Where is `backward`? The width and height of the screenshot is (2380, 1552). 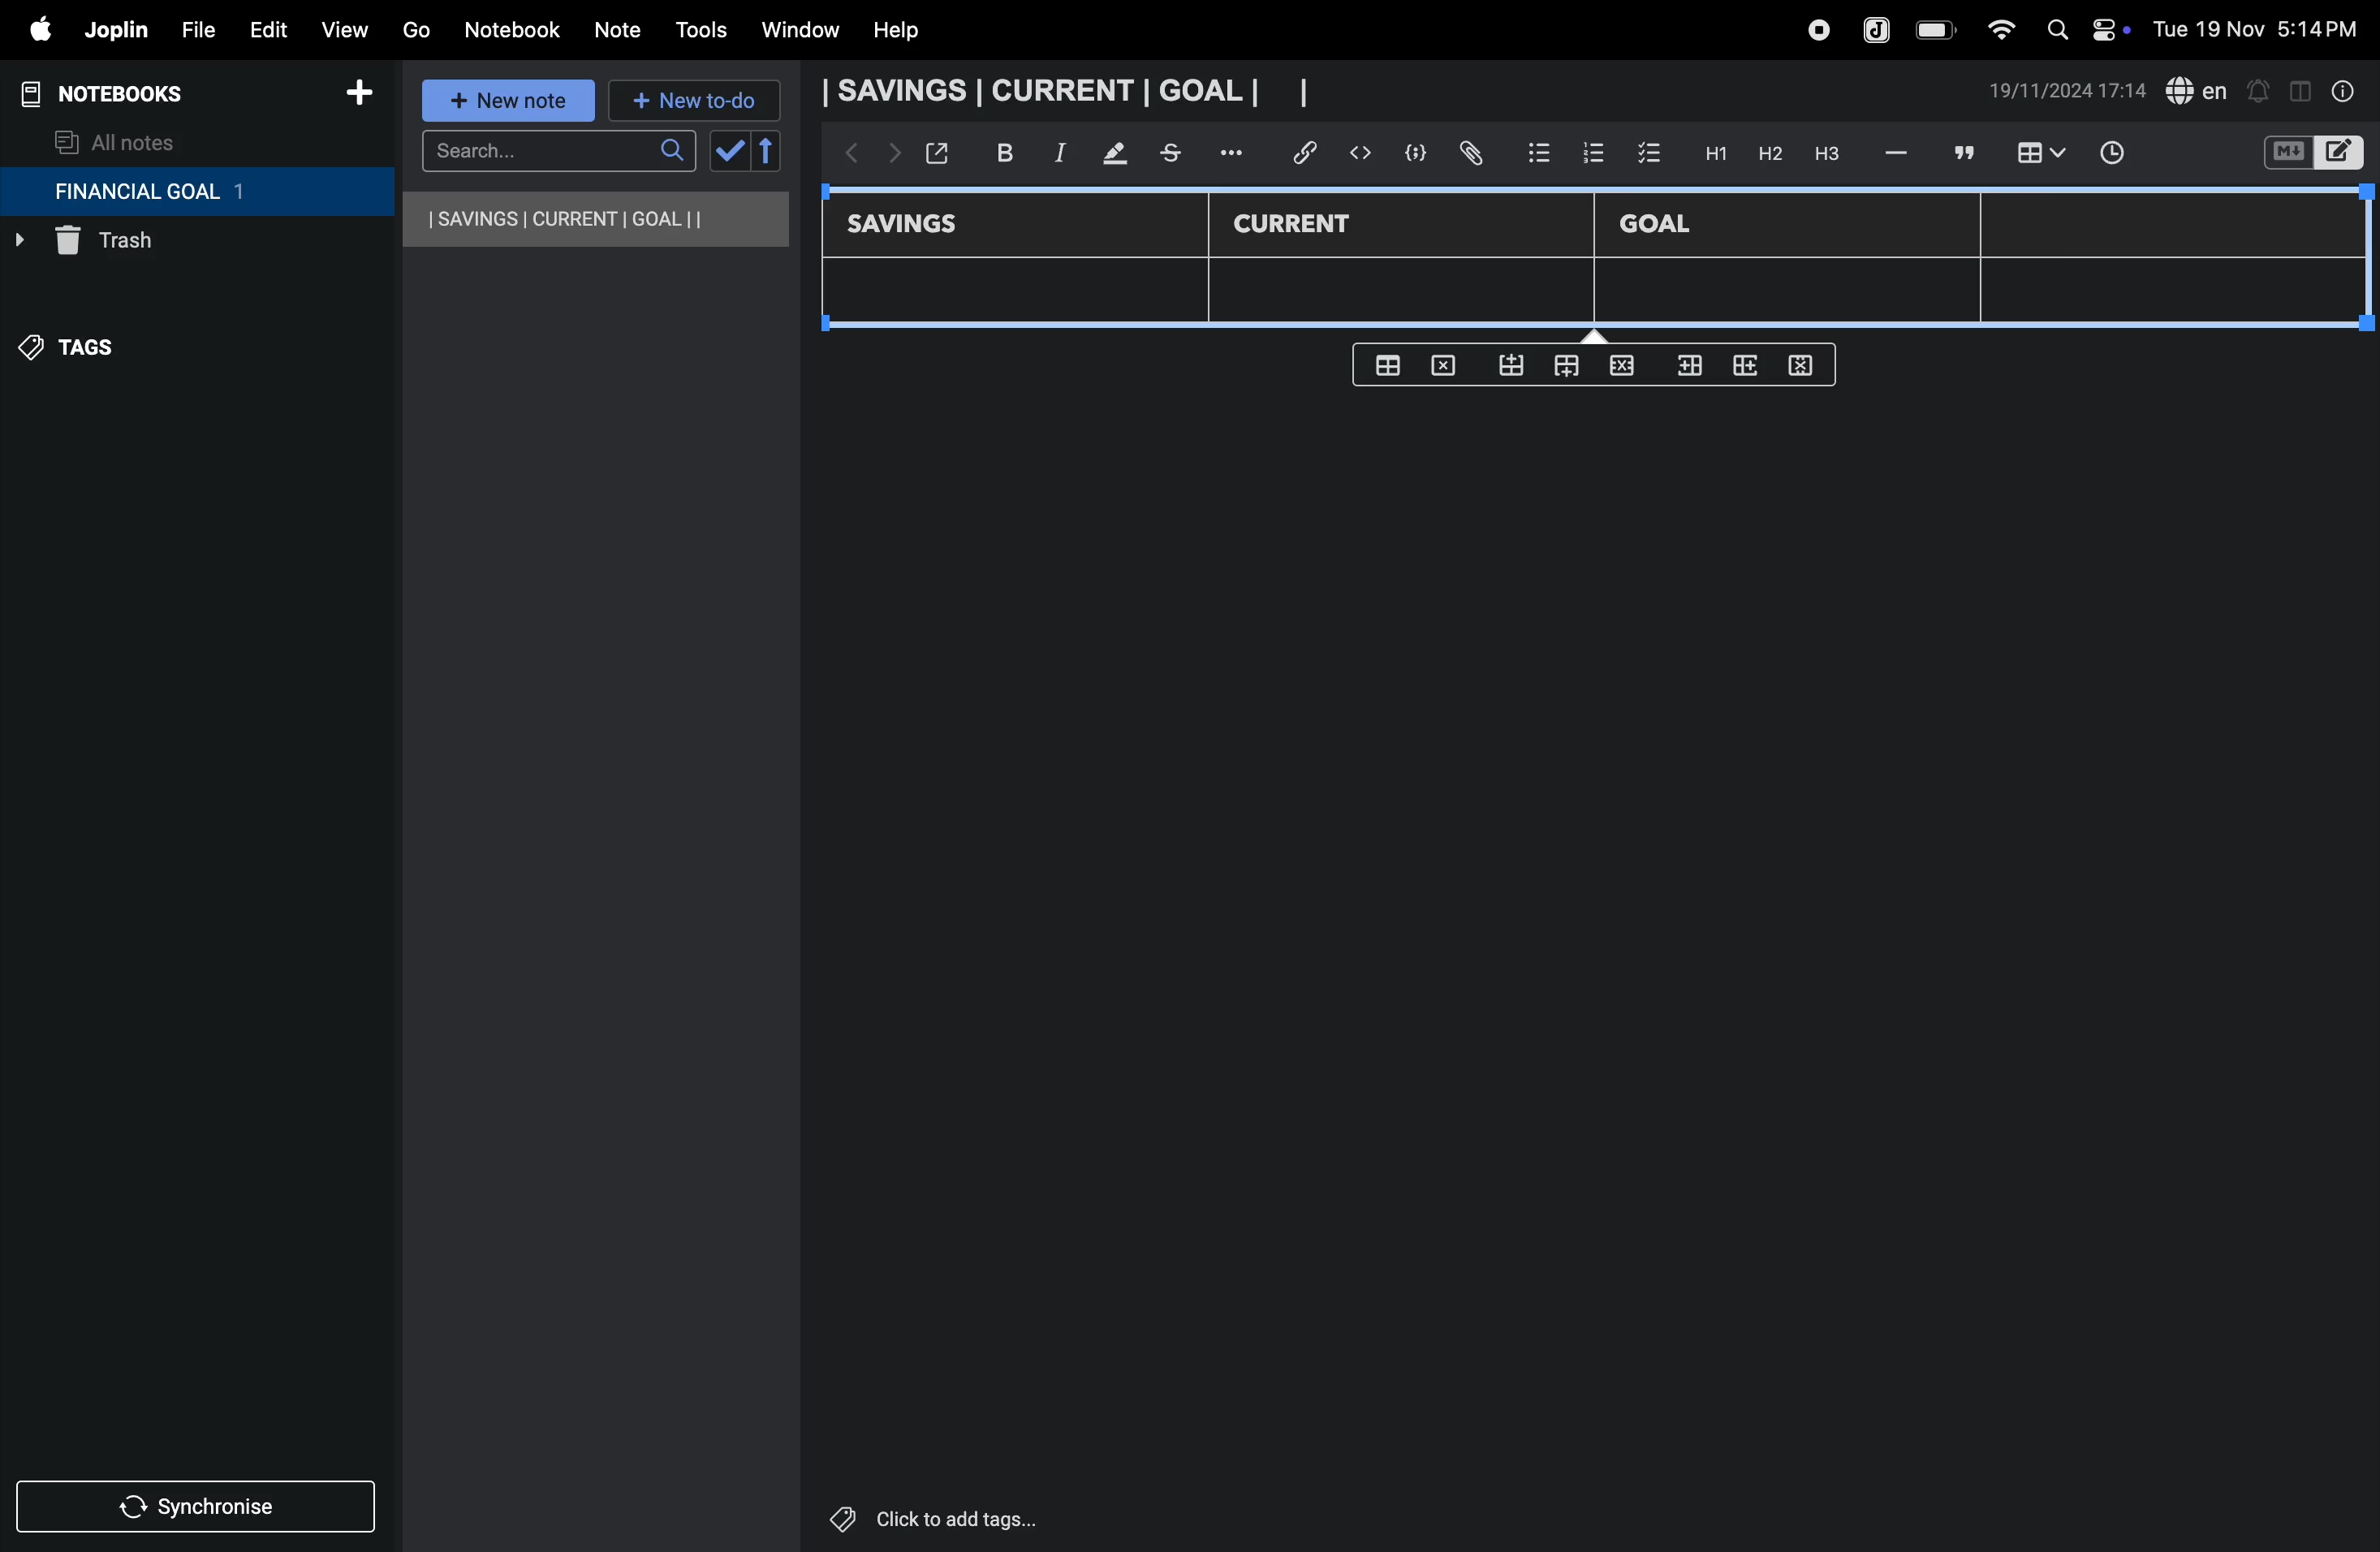
backward is located at coordinates (845, 155).